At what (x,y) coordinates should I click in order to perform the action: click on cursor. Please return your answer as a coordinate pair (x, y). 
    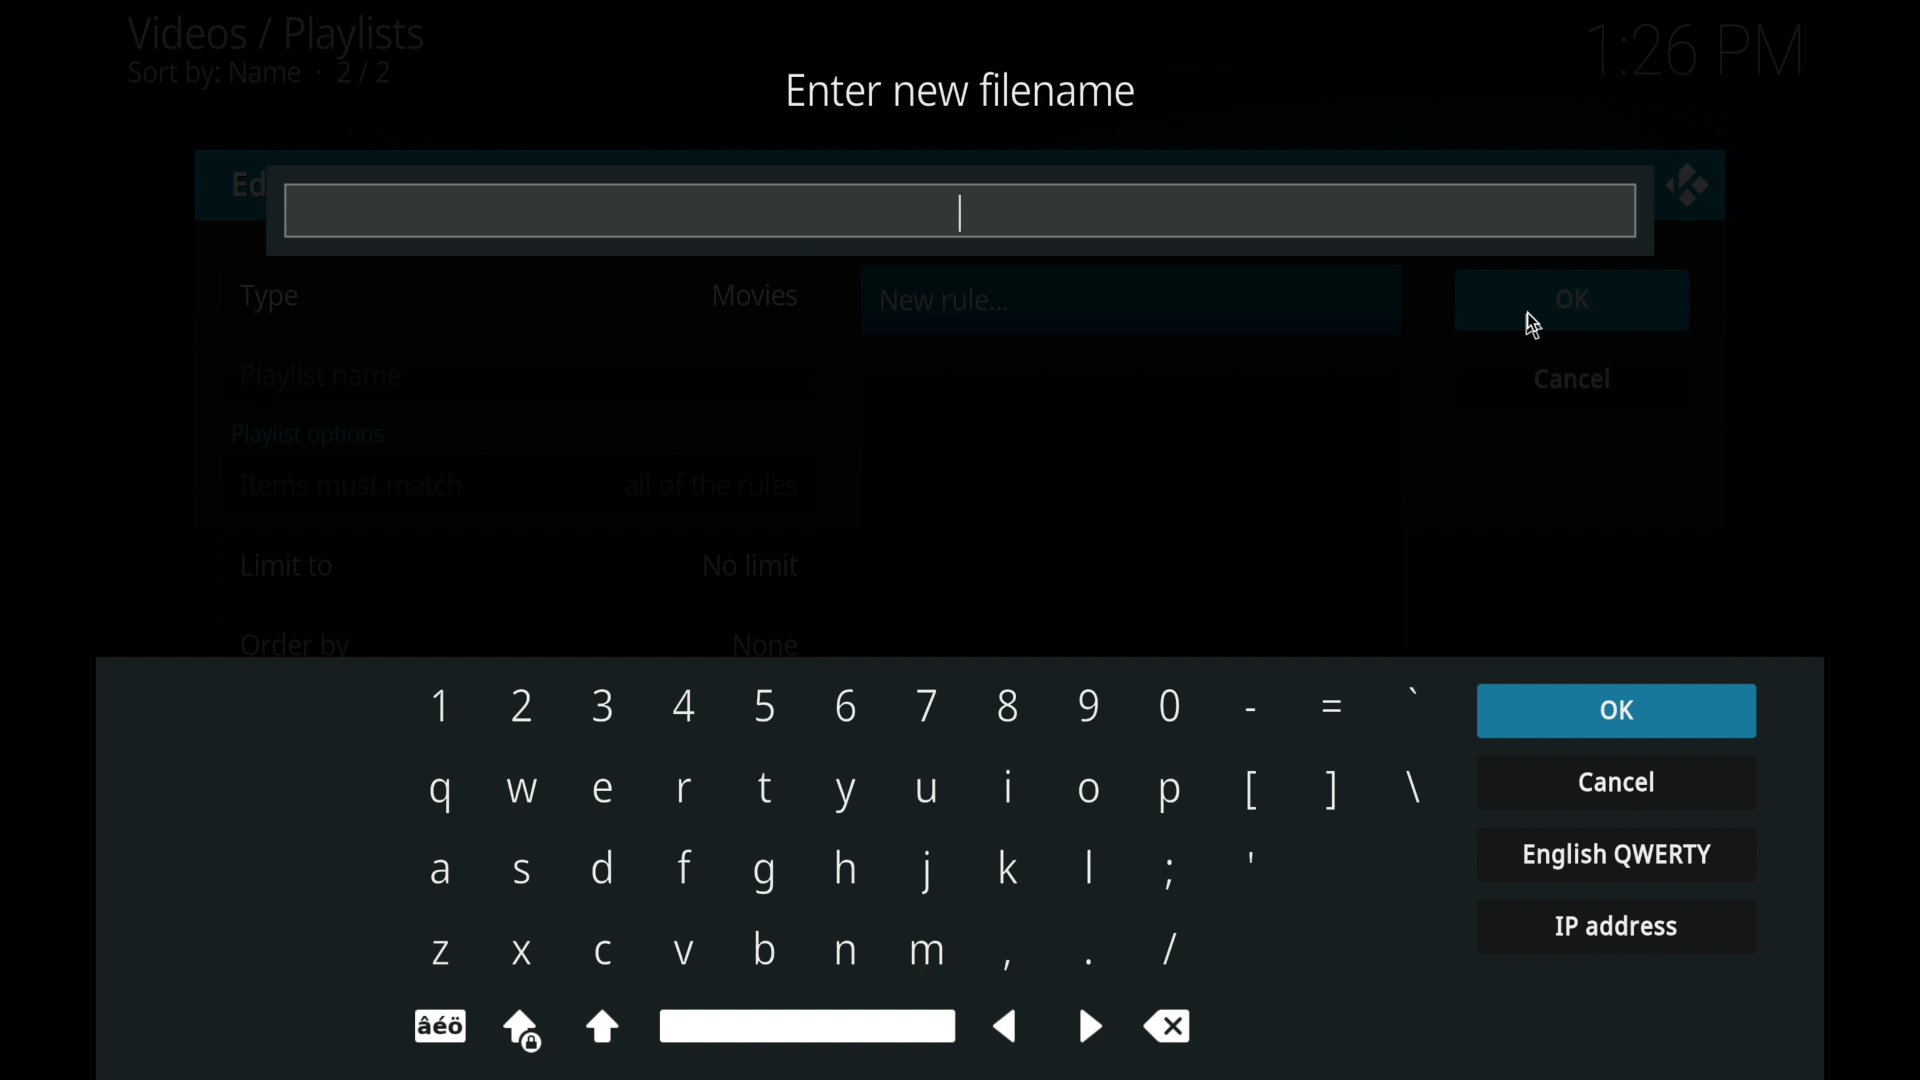
    Looking at the image, I should click on (1534, 326).